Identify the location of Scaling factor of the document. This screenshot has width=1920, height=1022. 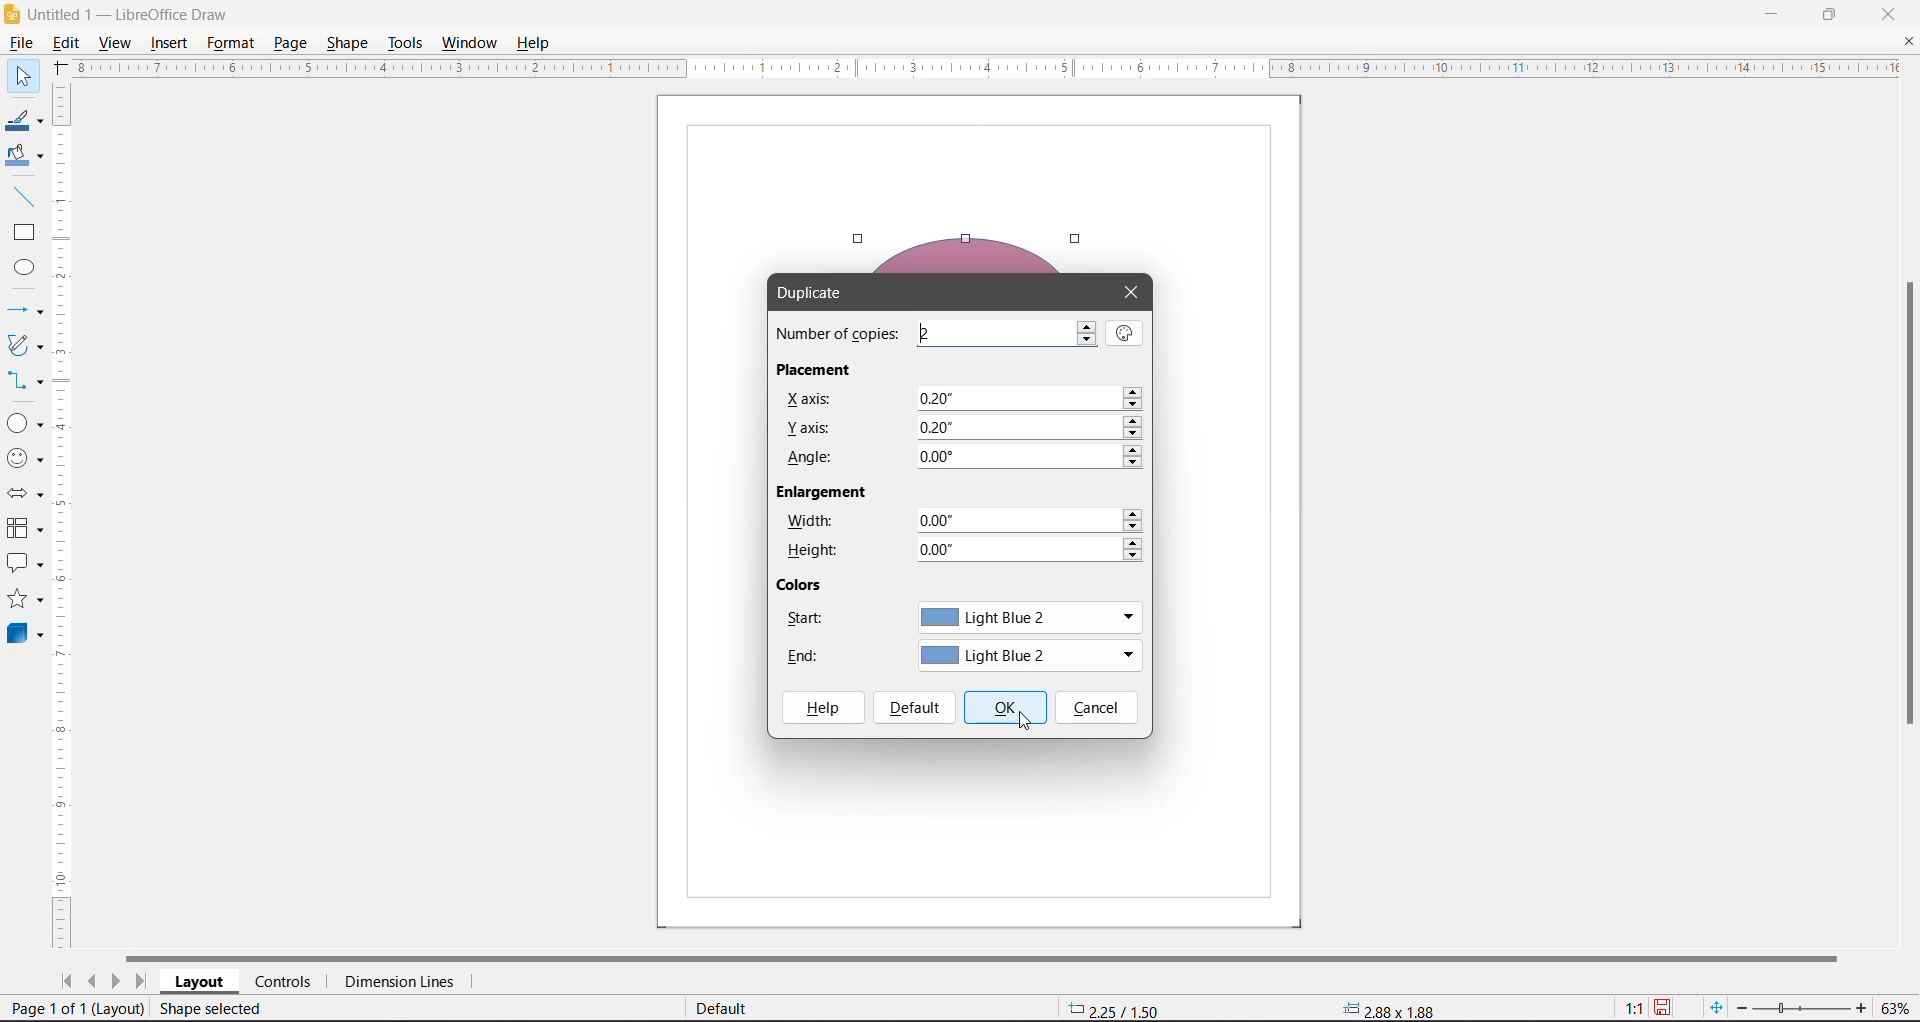
(1634, 1009).